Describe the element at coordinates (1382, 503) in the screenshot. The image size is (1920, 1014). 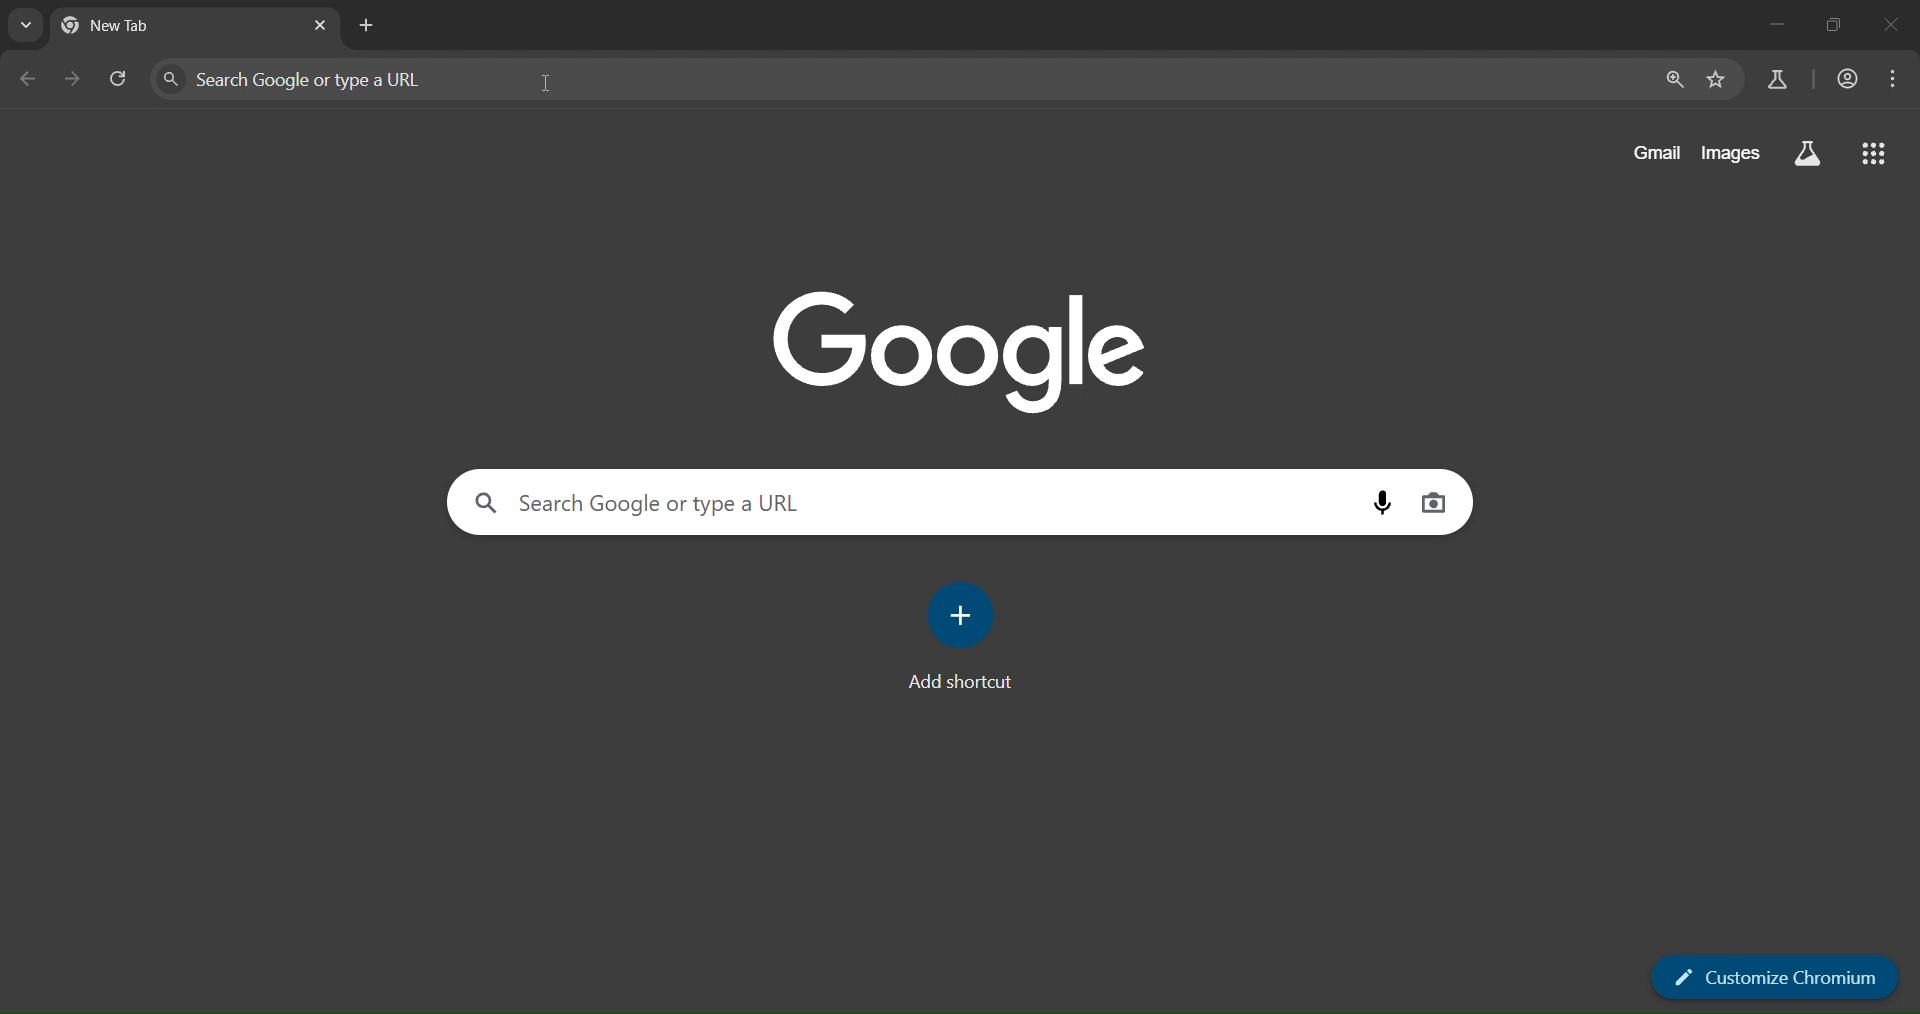
I see `voice search` at that location.